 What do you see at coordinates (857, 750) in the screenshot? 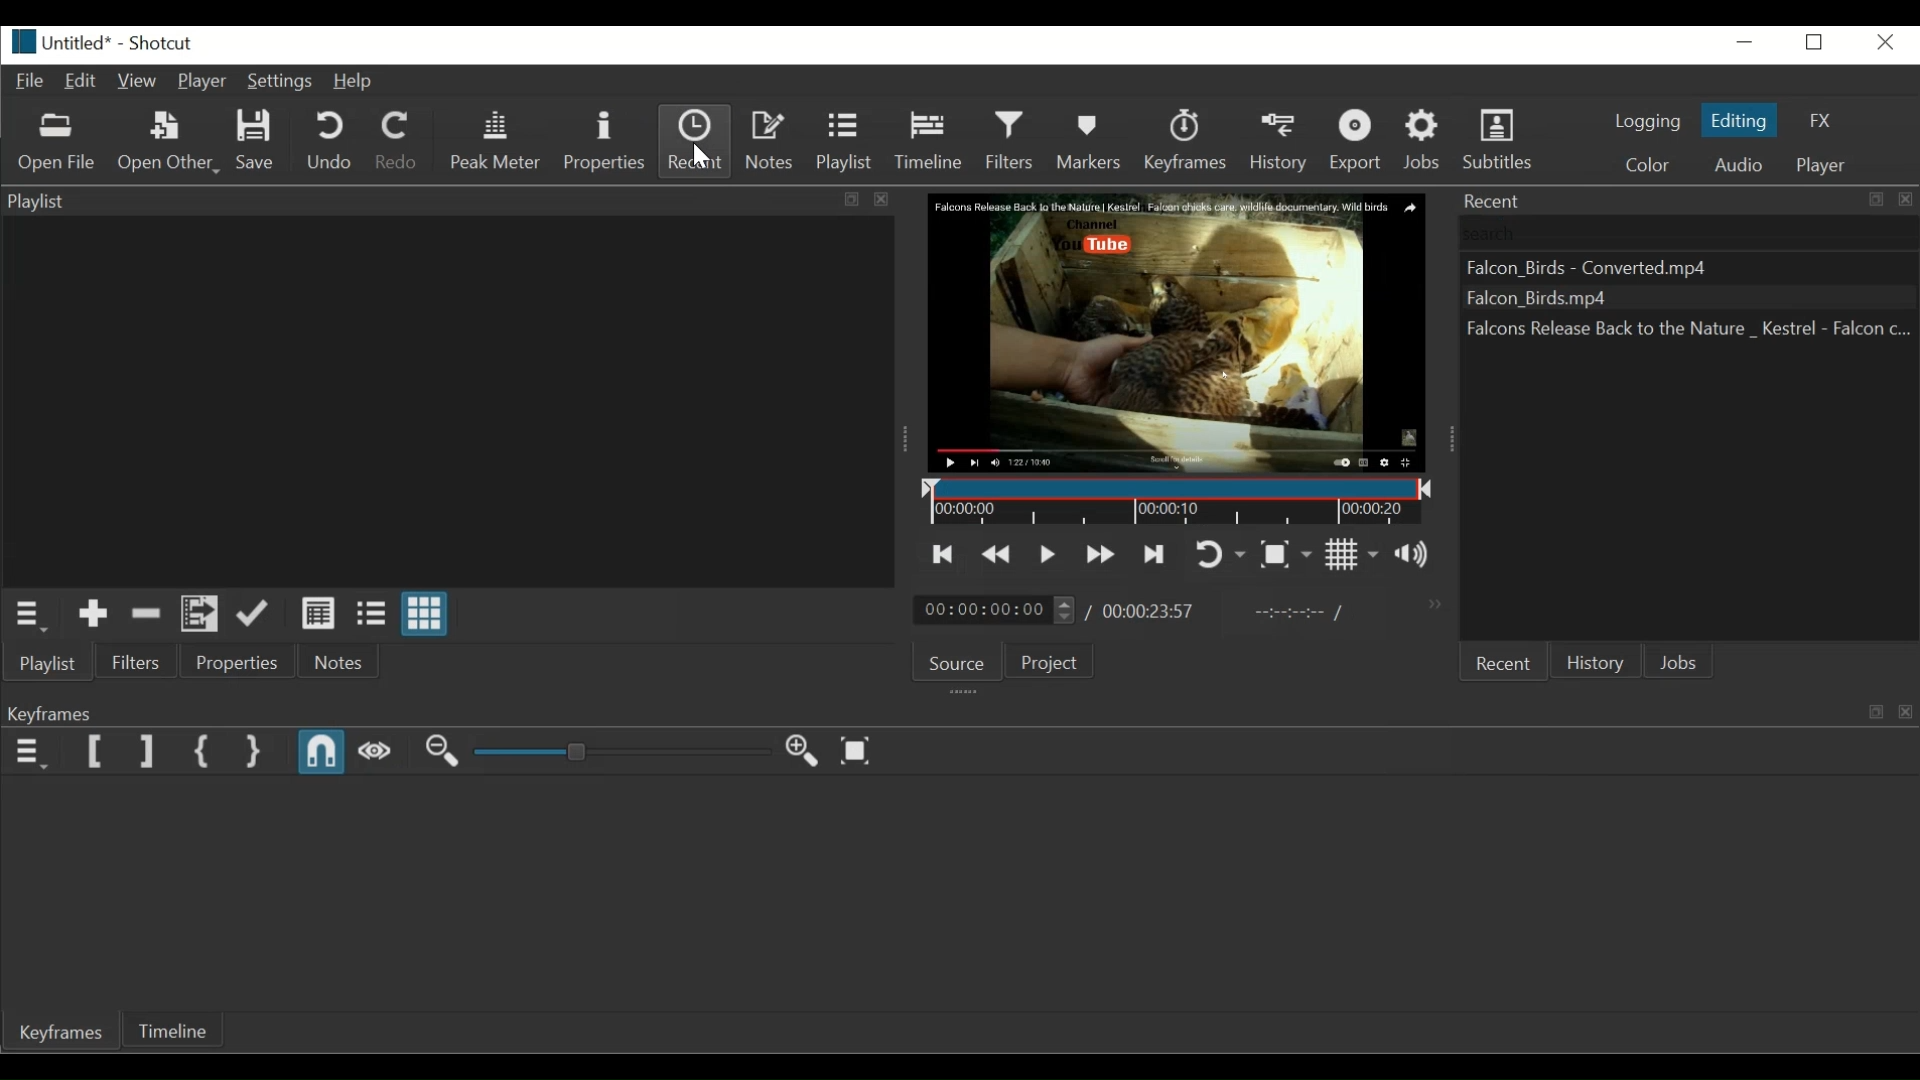
I see `Zoom timeline to fit` at bounding box center [857, 750].